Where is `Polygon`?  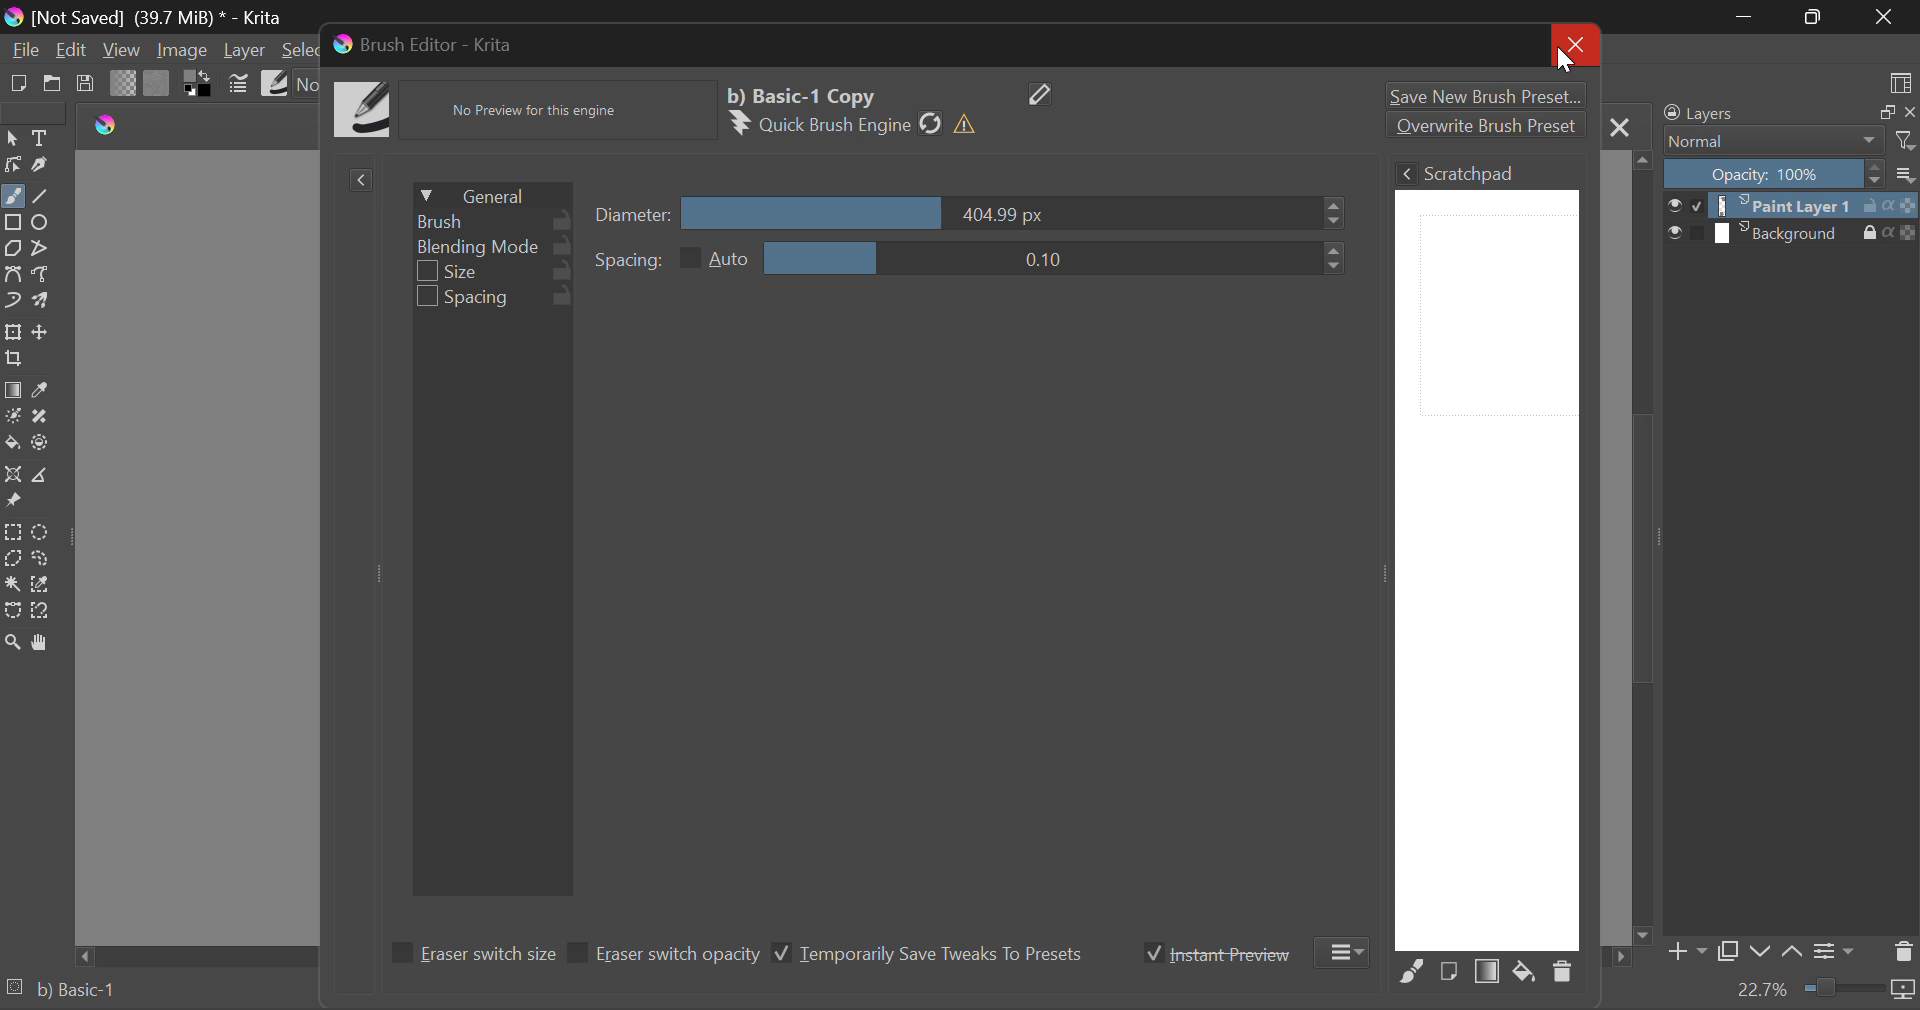 Polygon is located at coordinates (14, 249).